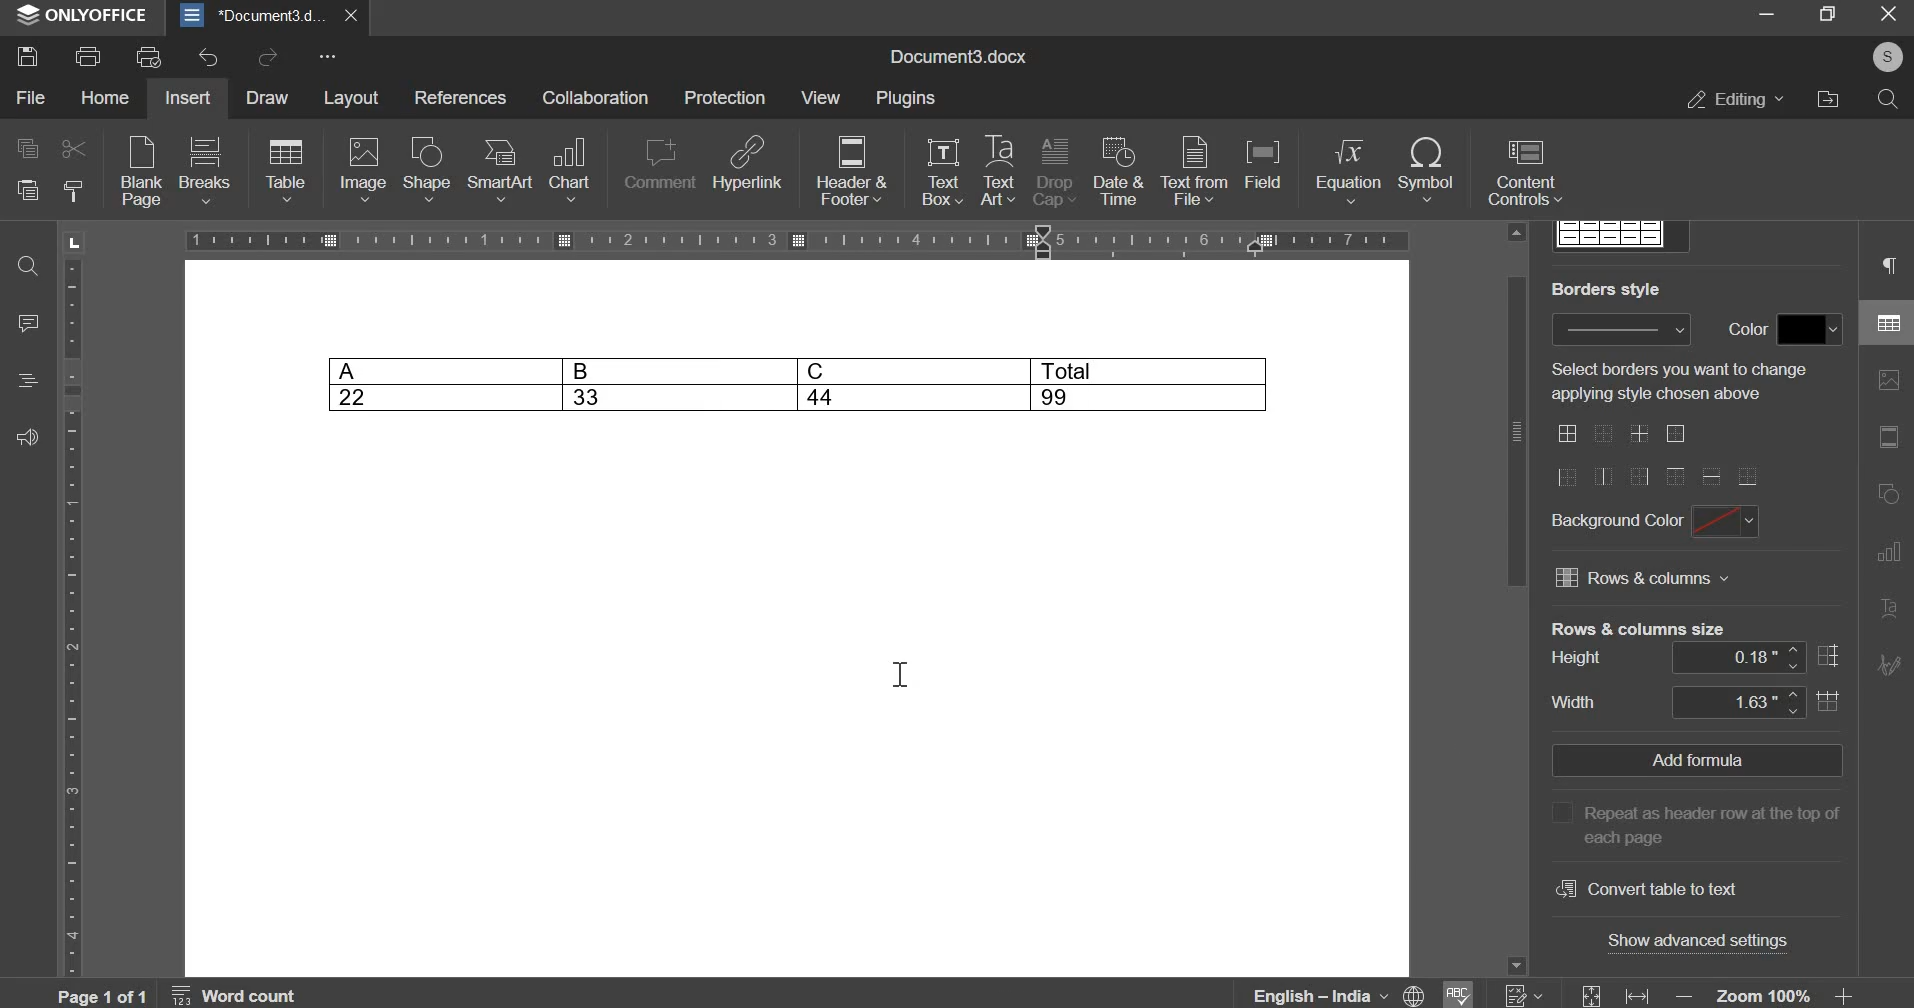  I want to click on blank page, so click(139, 174).